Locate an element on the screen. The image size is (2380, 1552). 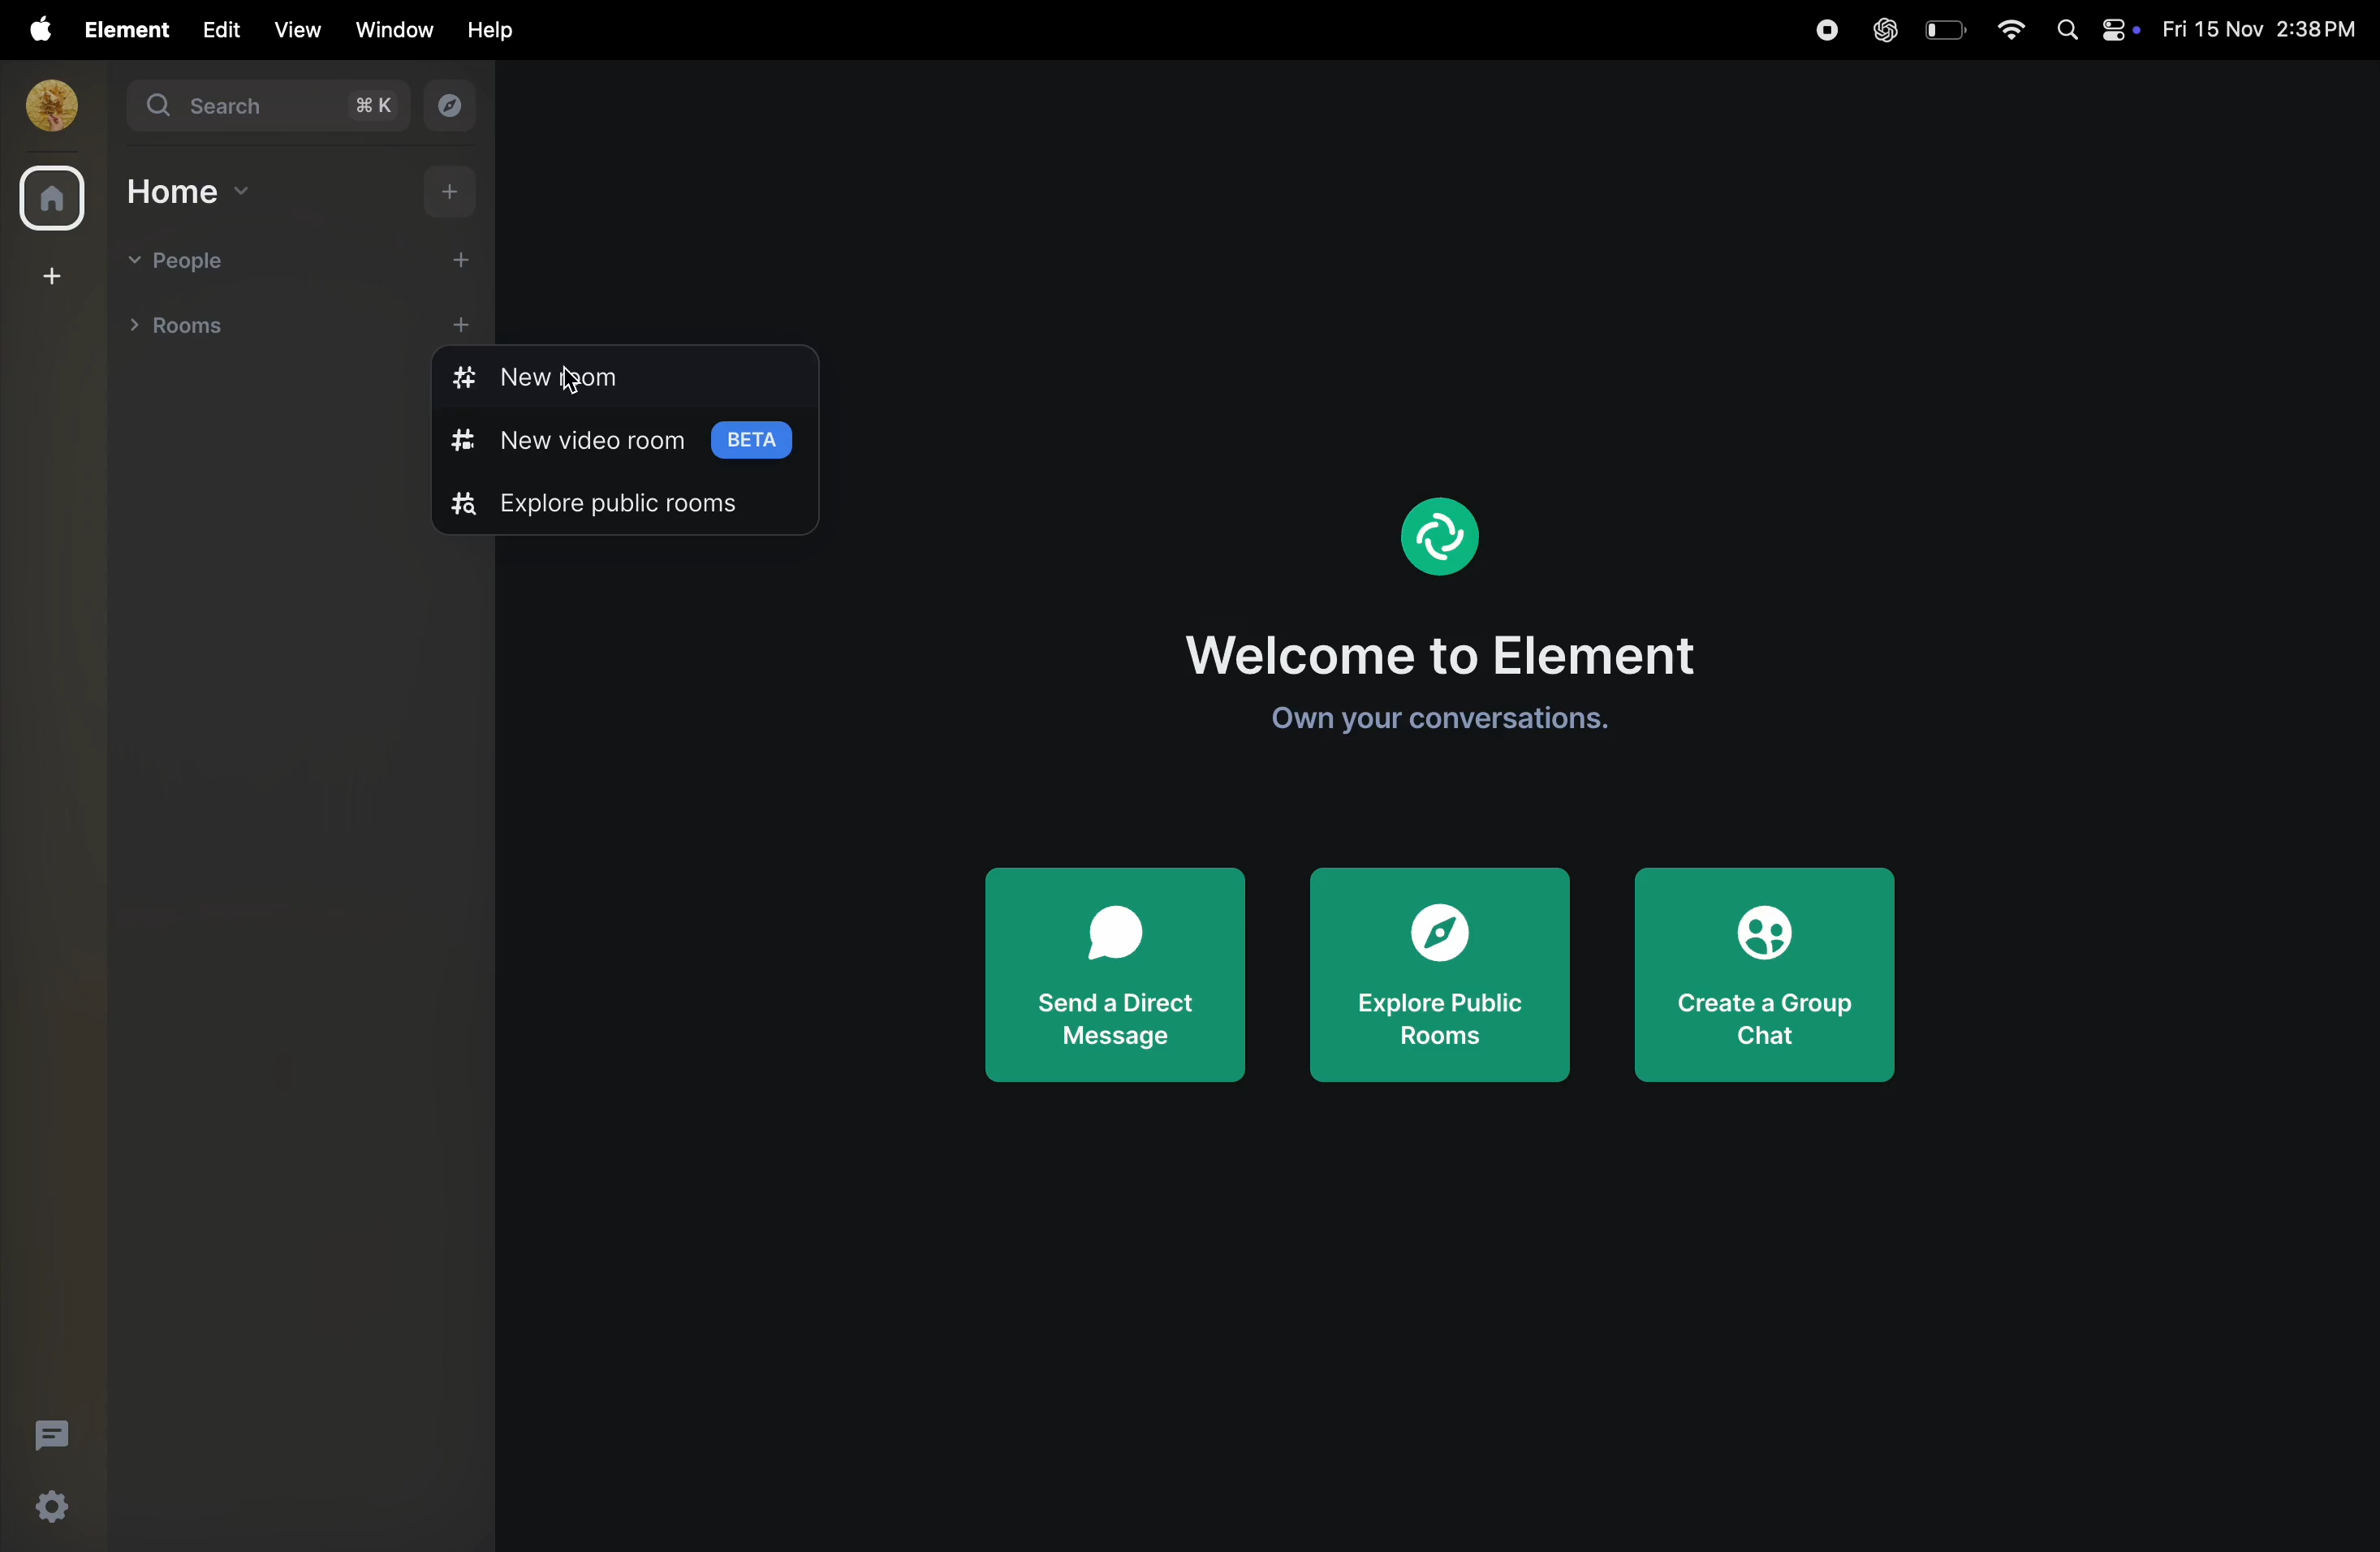
element is located at coordinates (1449, 534).